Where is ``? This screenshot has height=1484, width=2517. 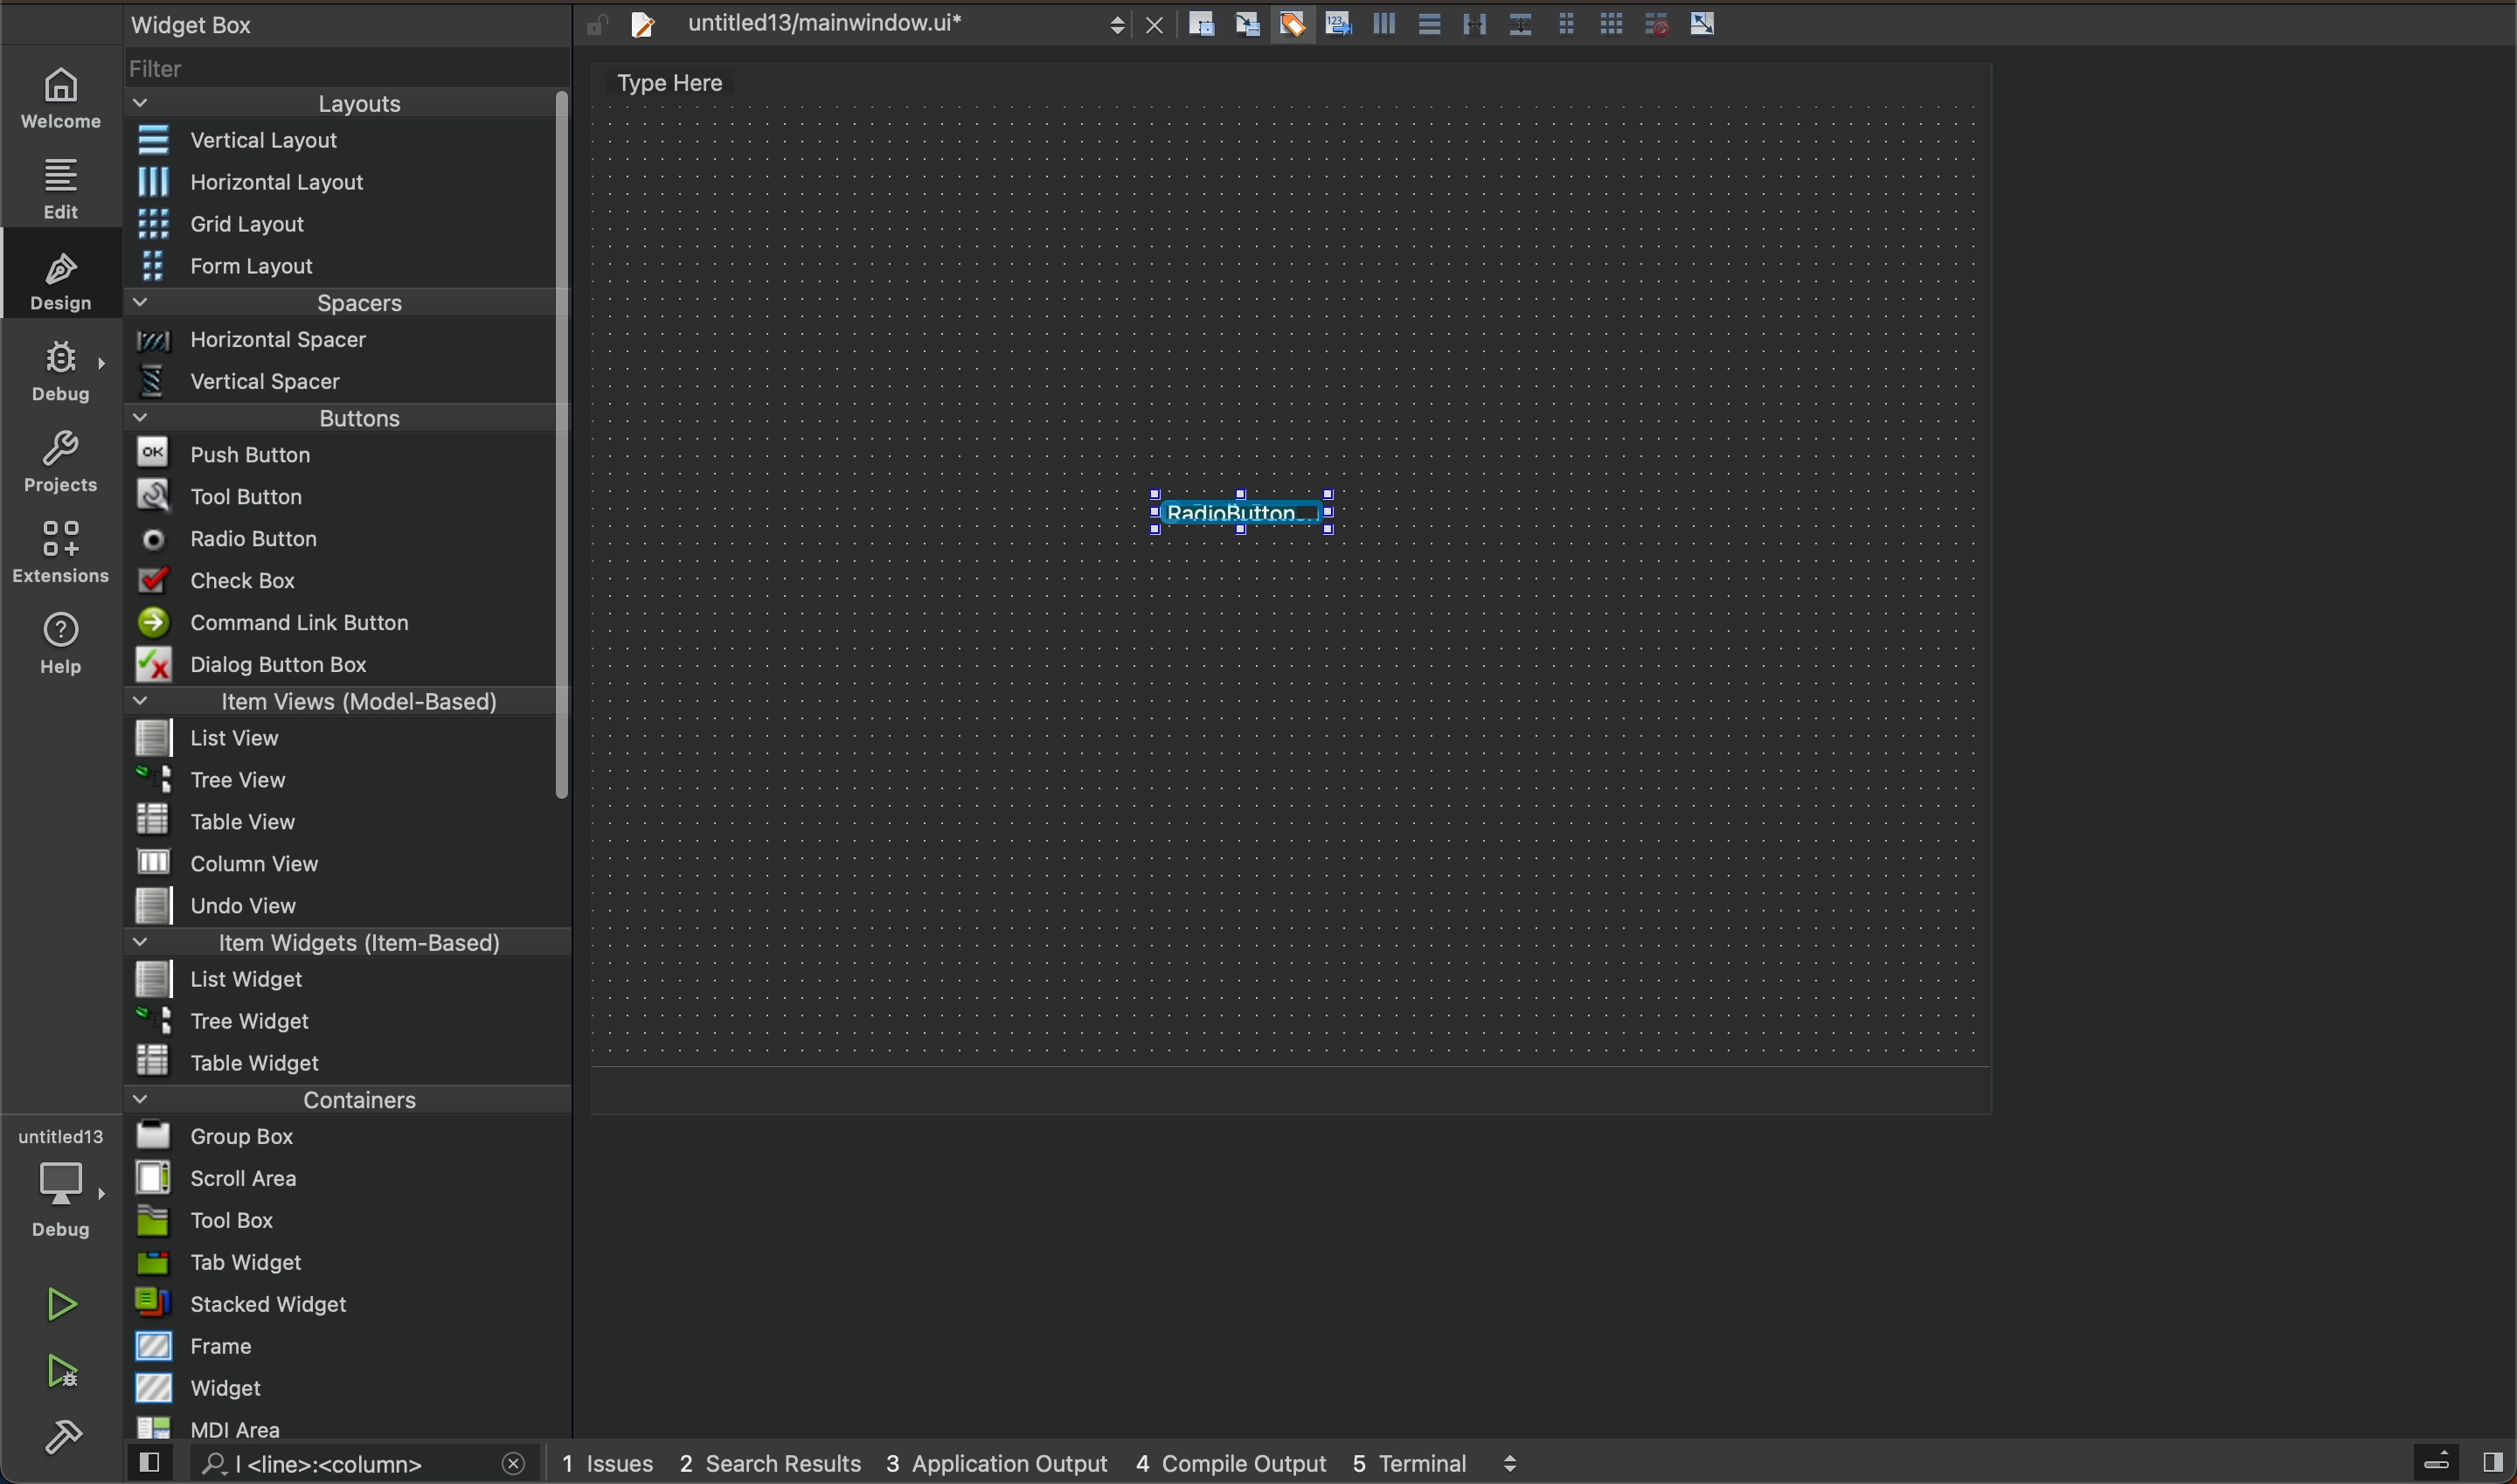  is located at coordinates (1612, 26).